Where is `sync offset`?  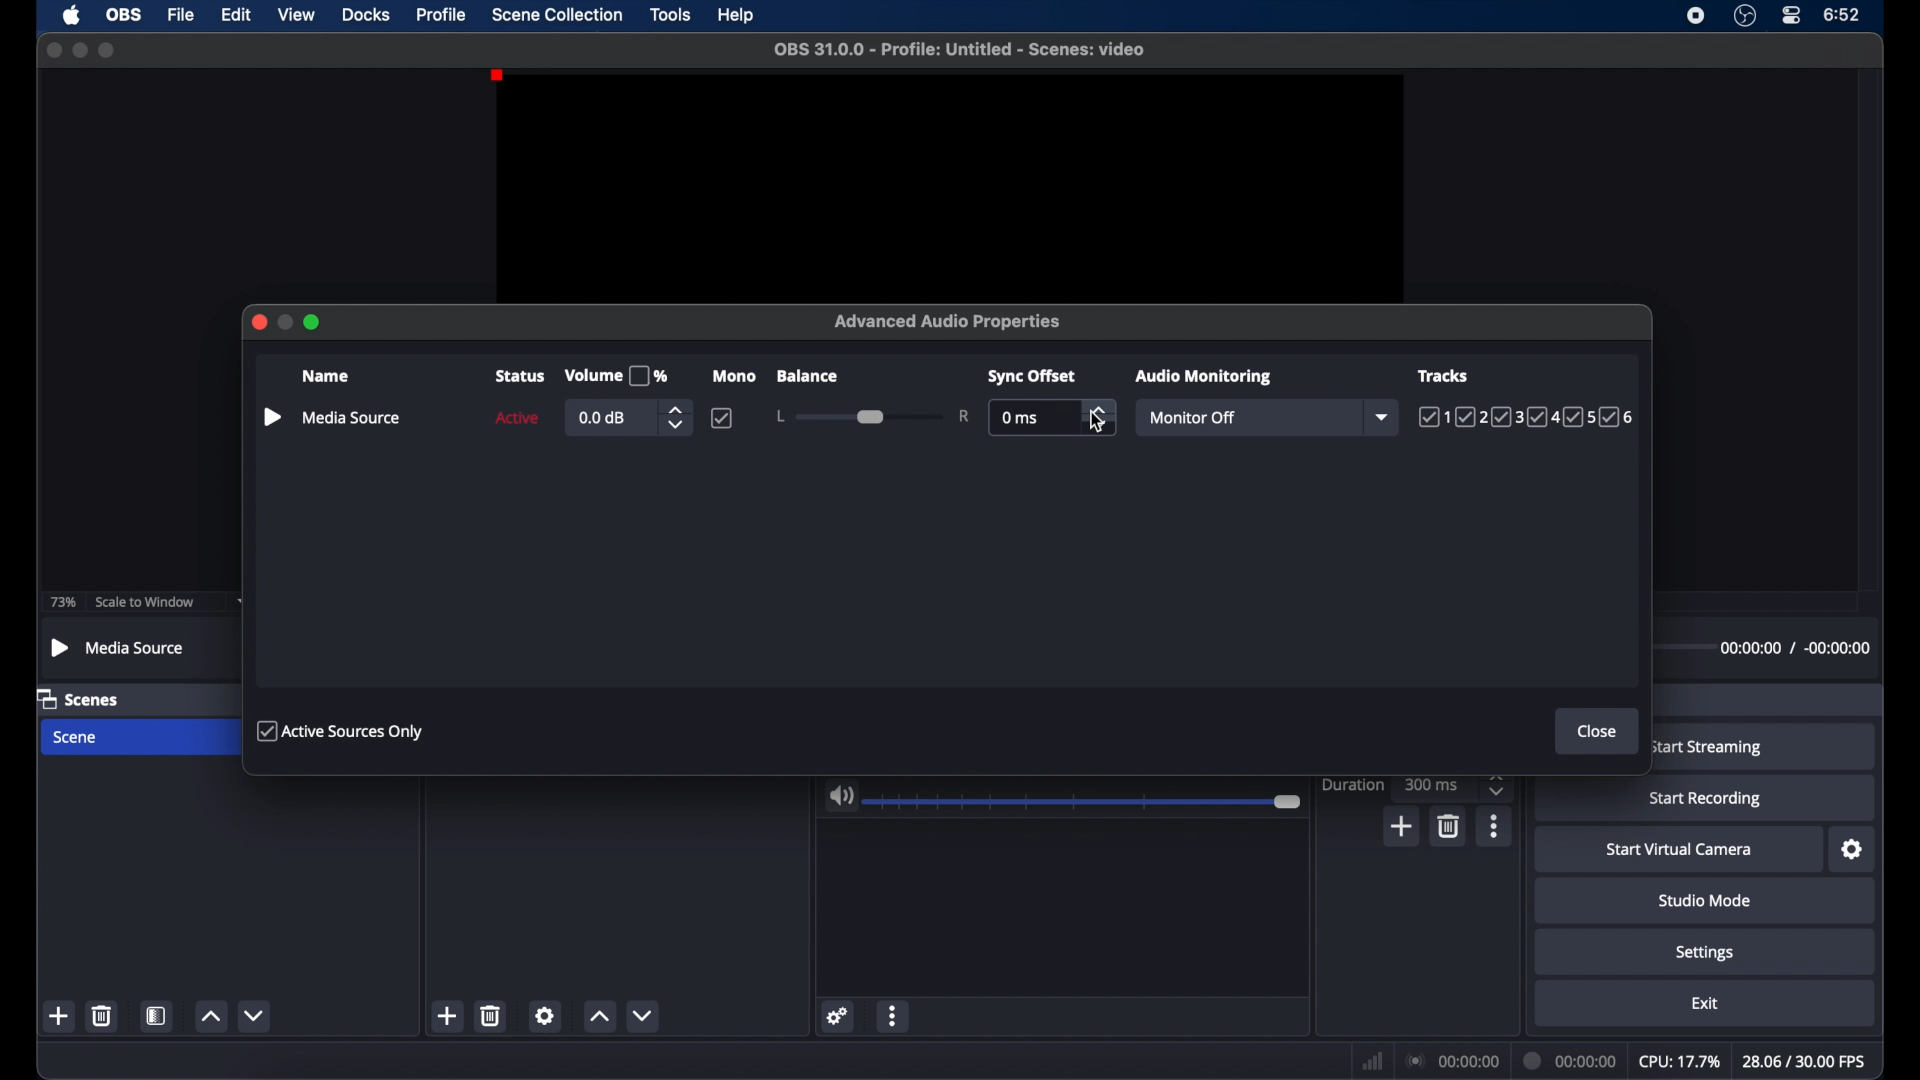 sync offset is located at coordinates (1033, 377).